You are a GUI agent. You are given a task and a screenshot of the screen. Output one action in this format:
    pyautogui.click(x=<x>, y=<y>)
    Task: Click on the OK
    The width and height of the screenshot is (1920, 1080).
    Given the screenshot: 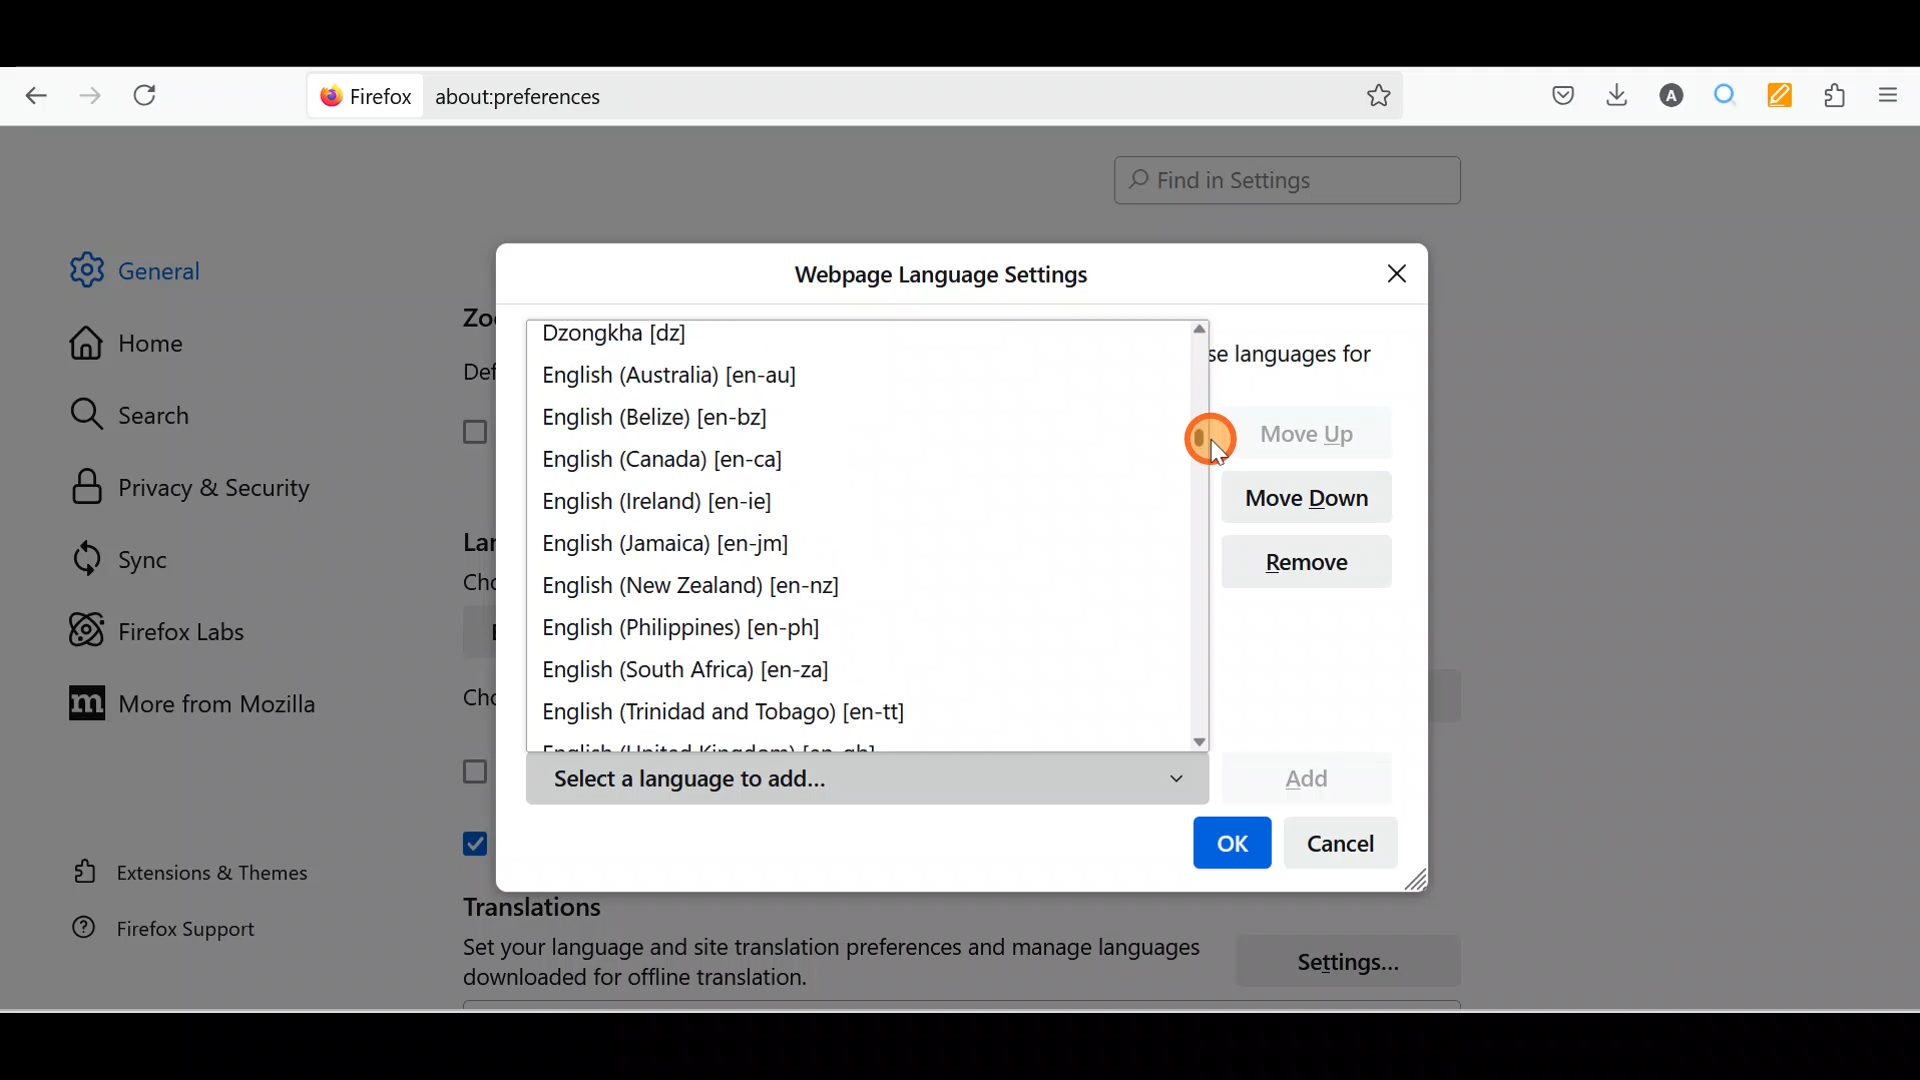 What is the action you would take?
    pyautogui.click(x=1229, y=845)
    